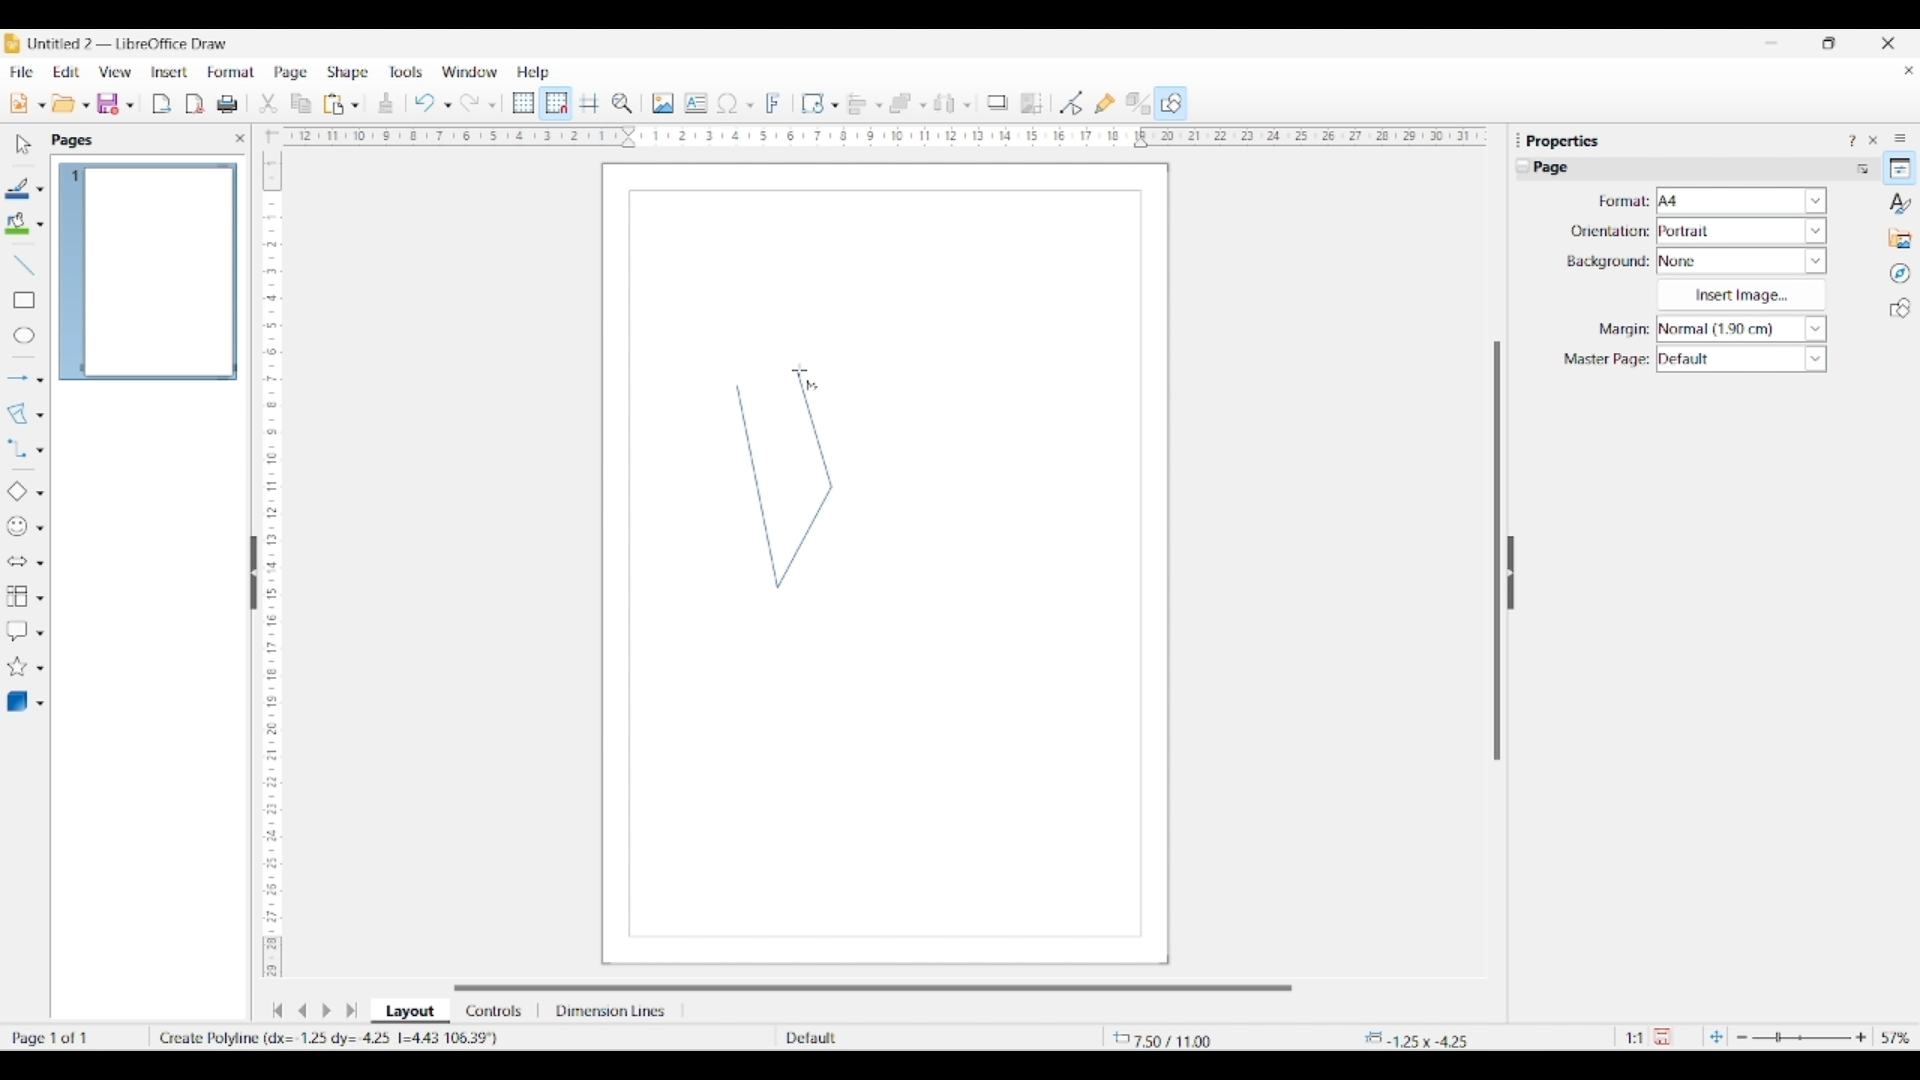  What do you see at coordinates (800, 370) in the screenshot?
I see `Cursor clicking on canvas for point 4 of polygon` at bounding box center [800, 370].